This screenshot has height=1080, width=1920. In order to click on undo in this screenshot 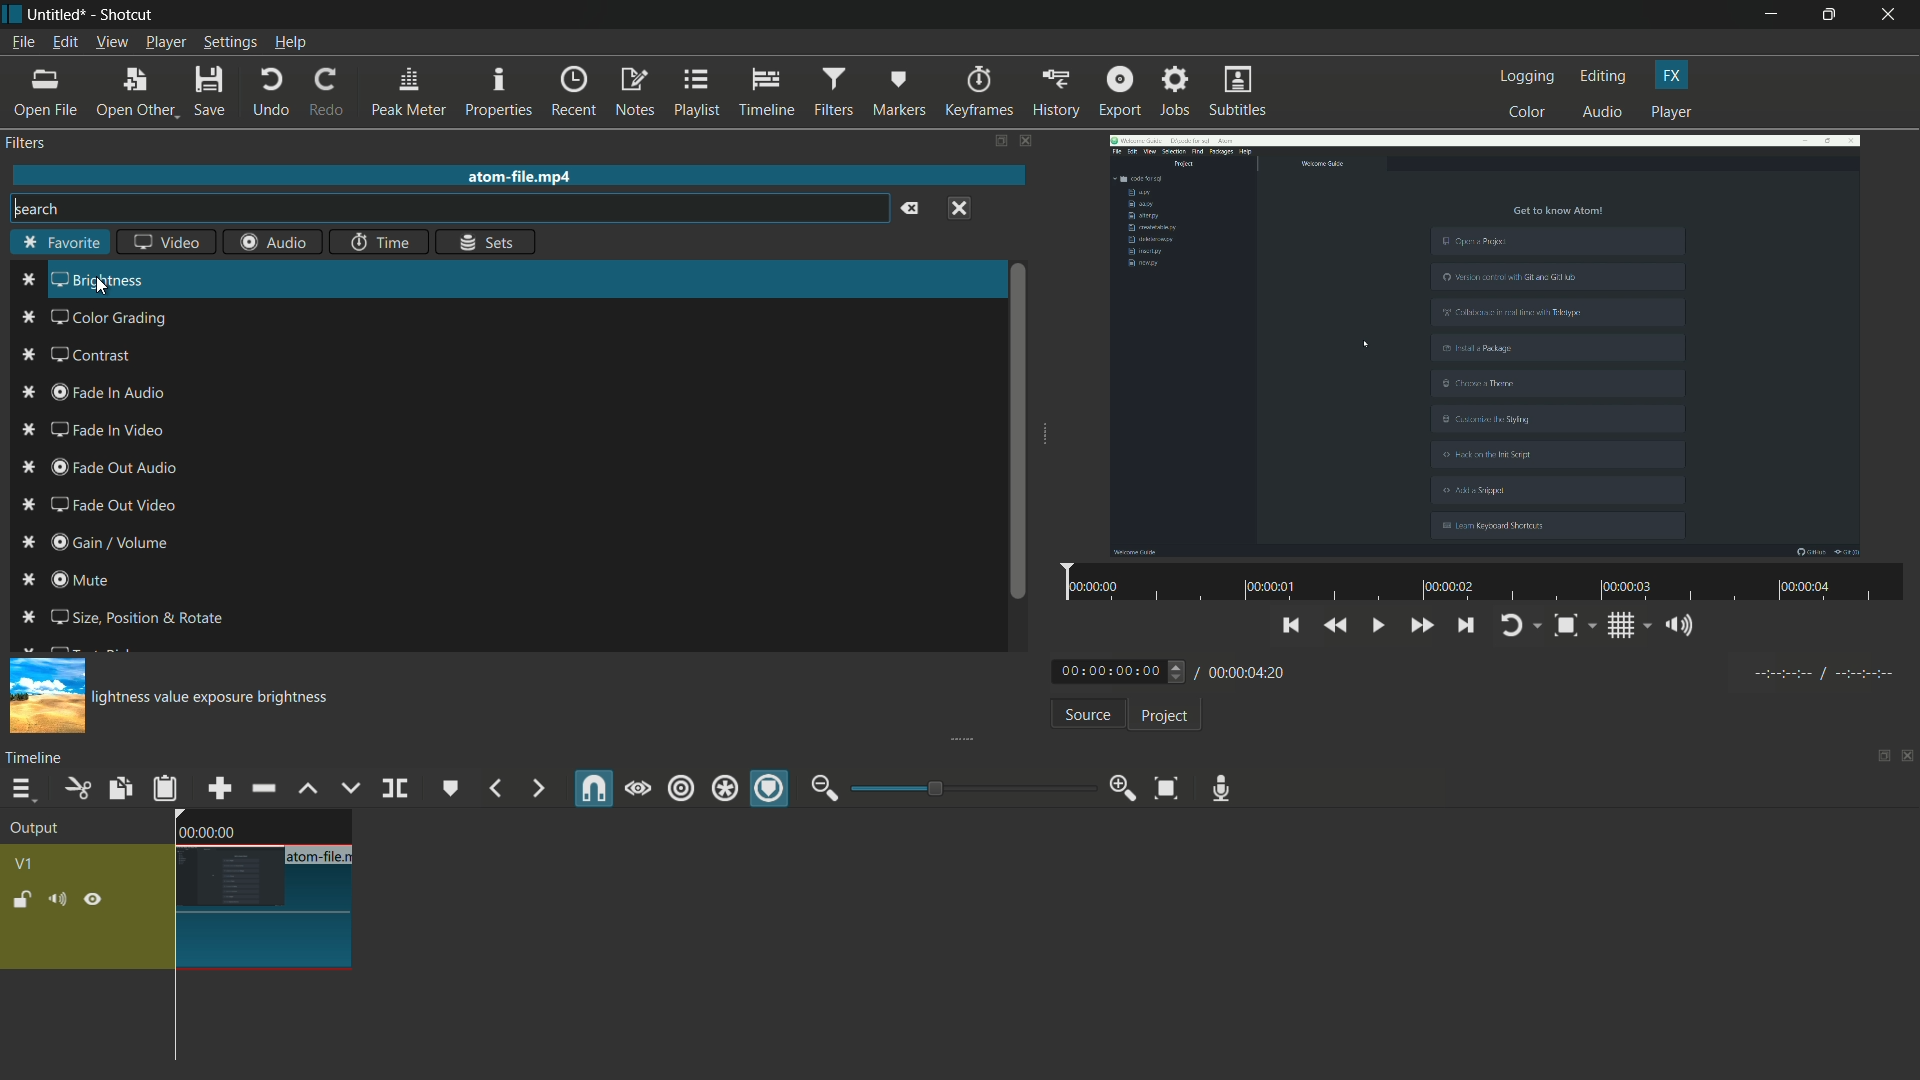, I will do `click(270, 92)`.